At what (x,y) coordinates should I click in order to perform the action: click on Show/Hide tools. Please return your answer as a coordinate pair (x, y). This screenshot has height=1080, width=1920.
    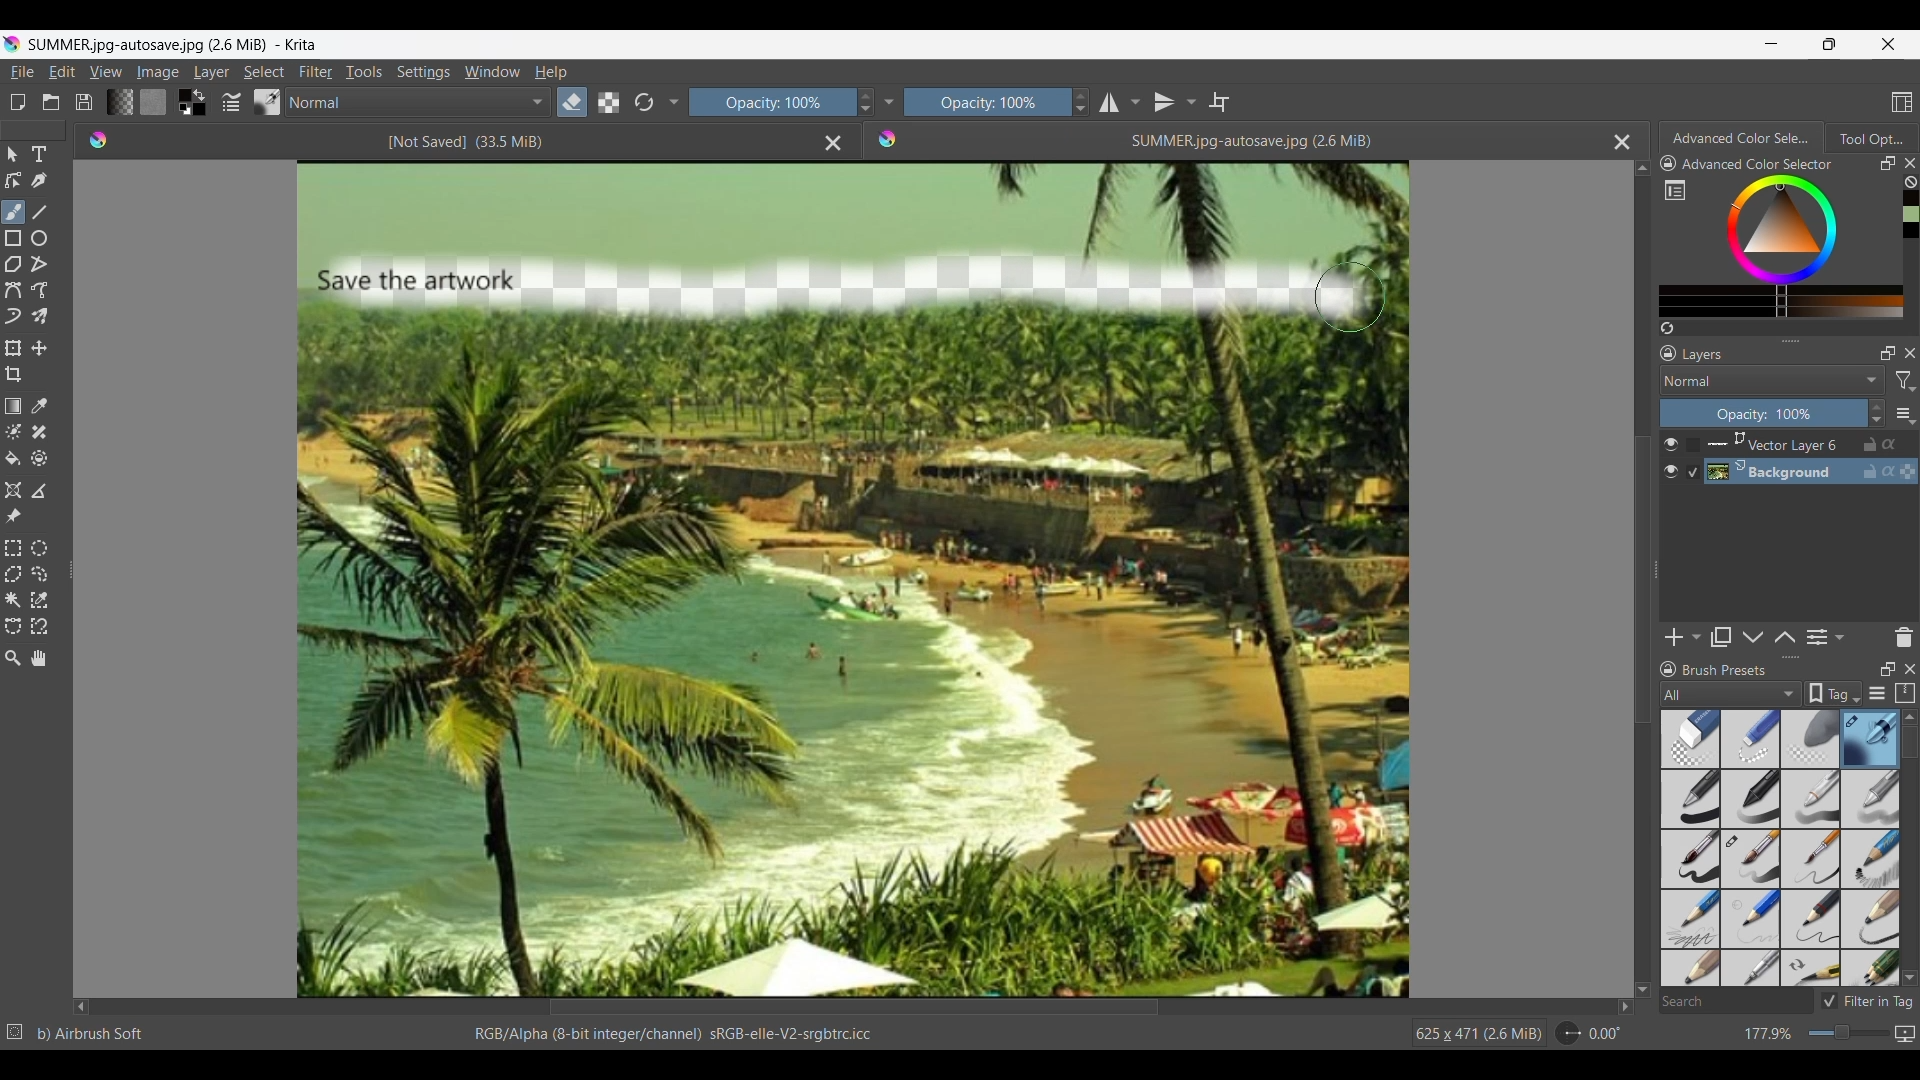
    Looking at the image, I should click on (889, 102).